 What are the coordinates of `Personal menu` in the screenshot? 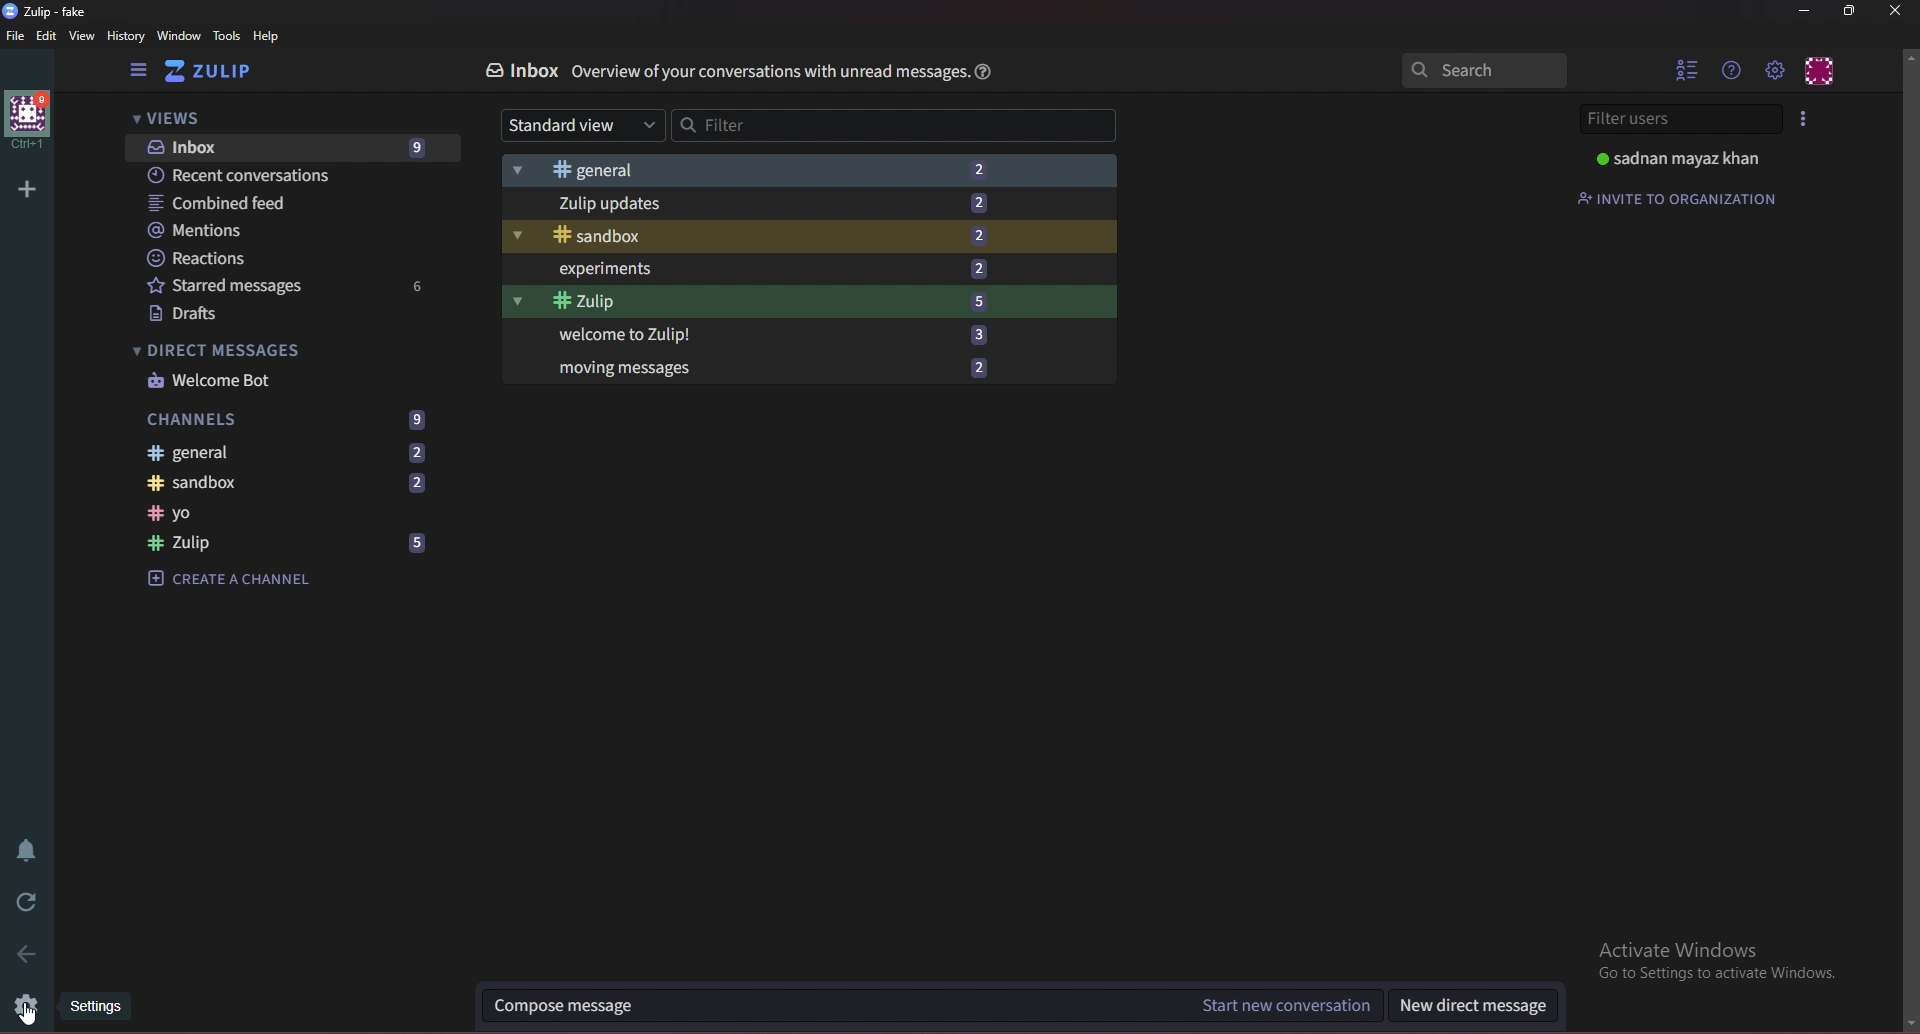 It's located at (1819, 69).